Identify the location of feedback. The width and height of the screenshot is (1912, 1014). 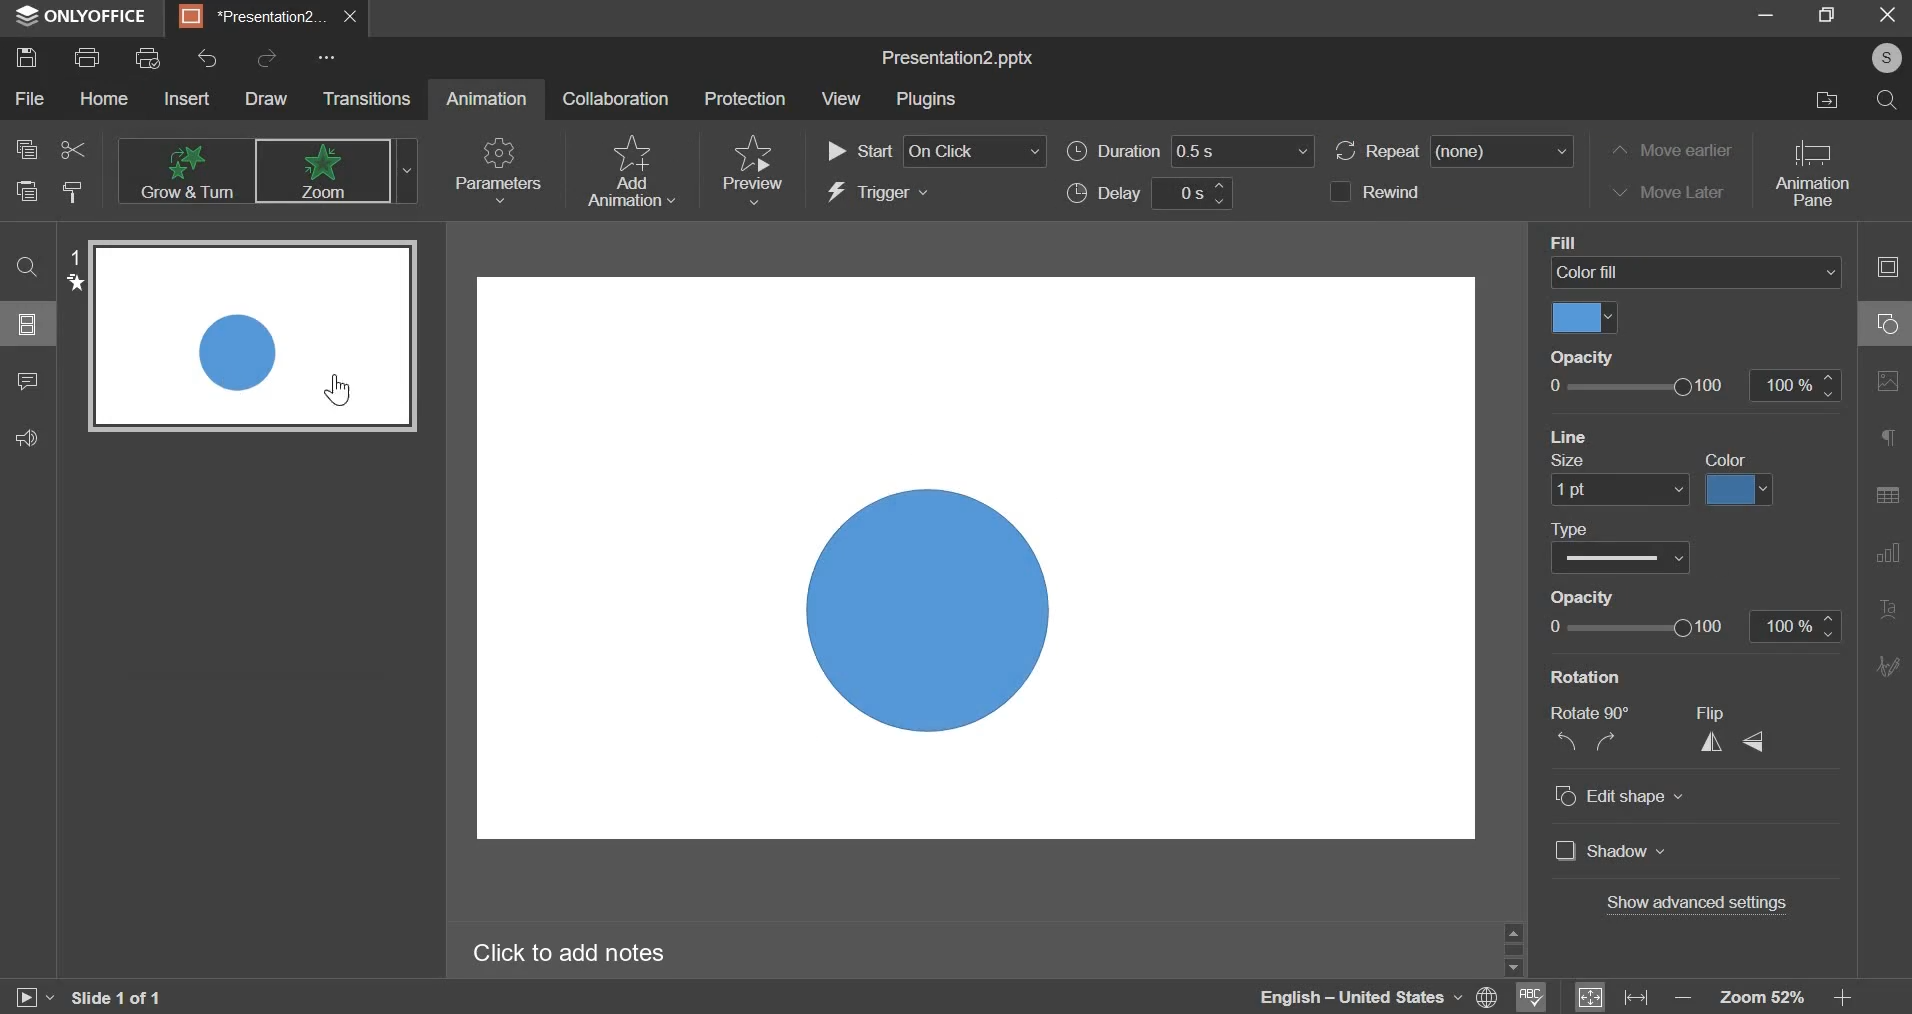
(30, 439).